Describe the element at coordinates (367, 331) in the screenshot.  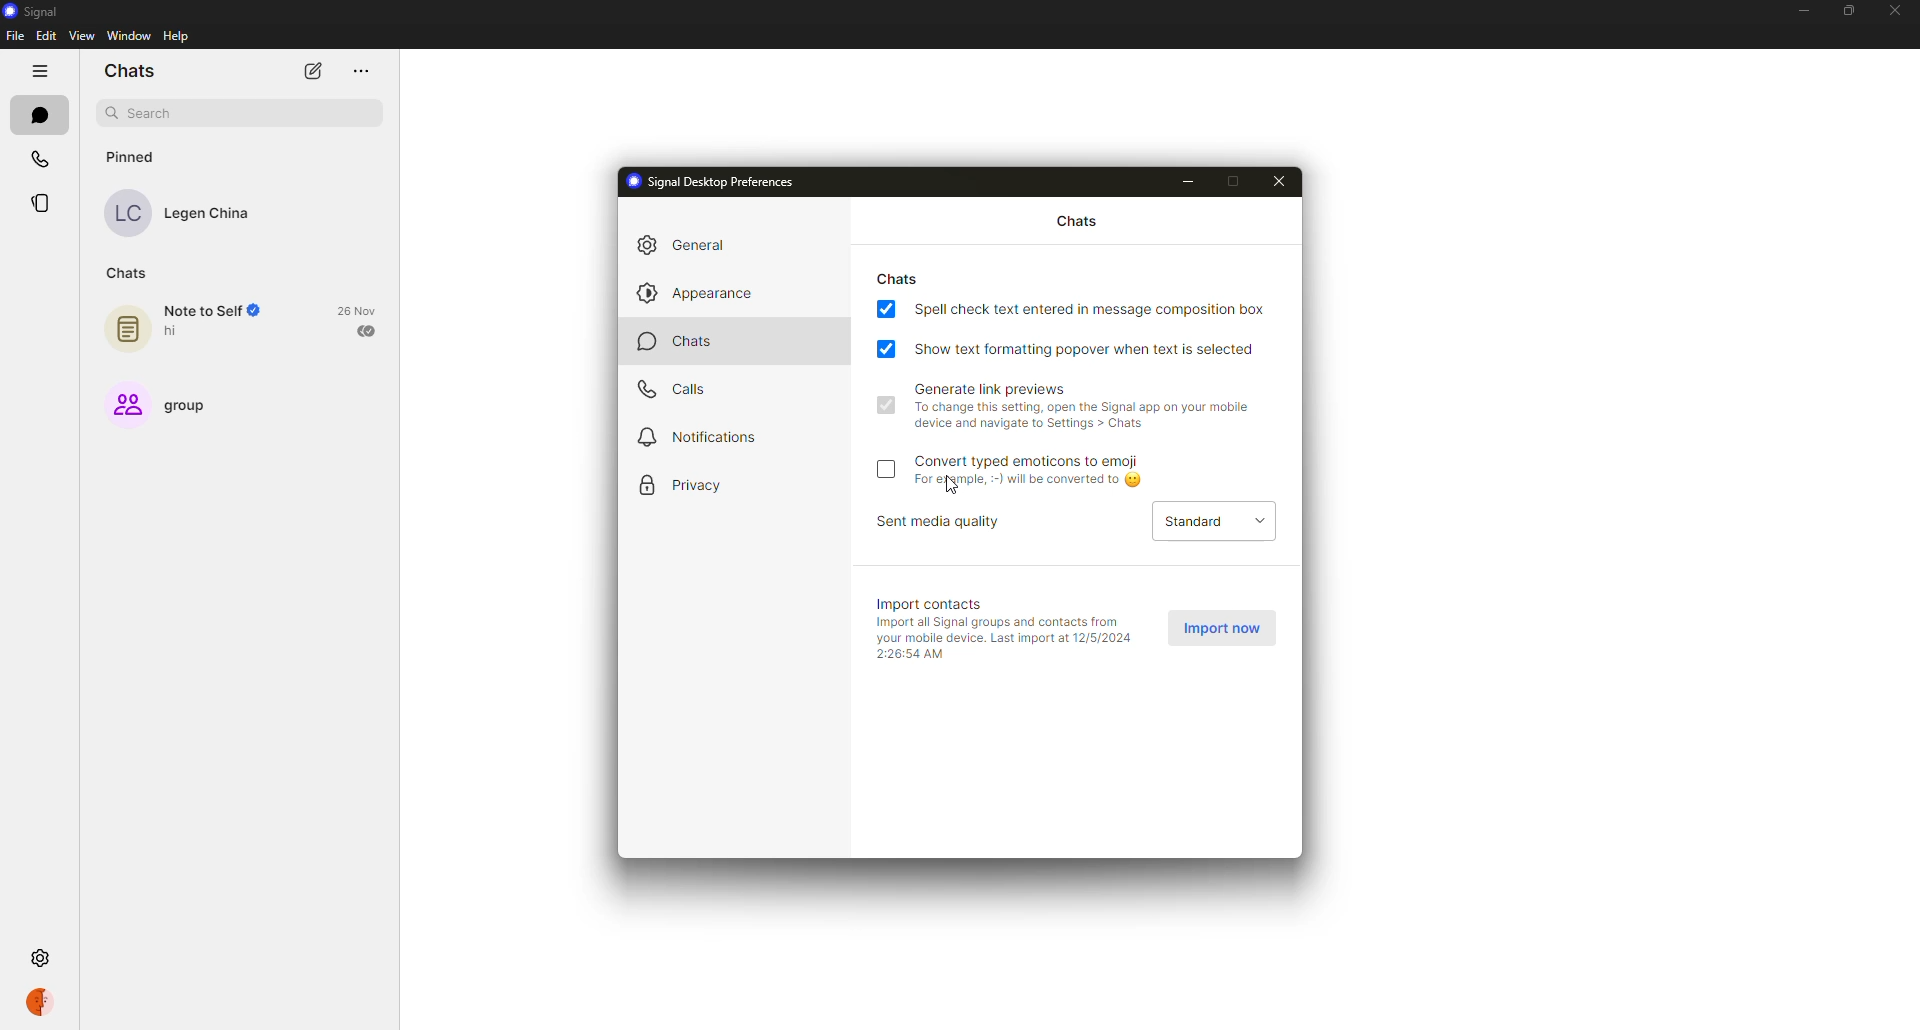
I see `sent` at that location.